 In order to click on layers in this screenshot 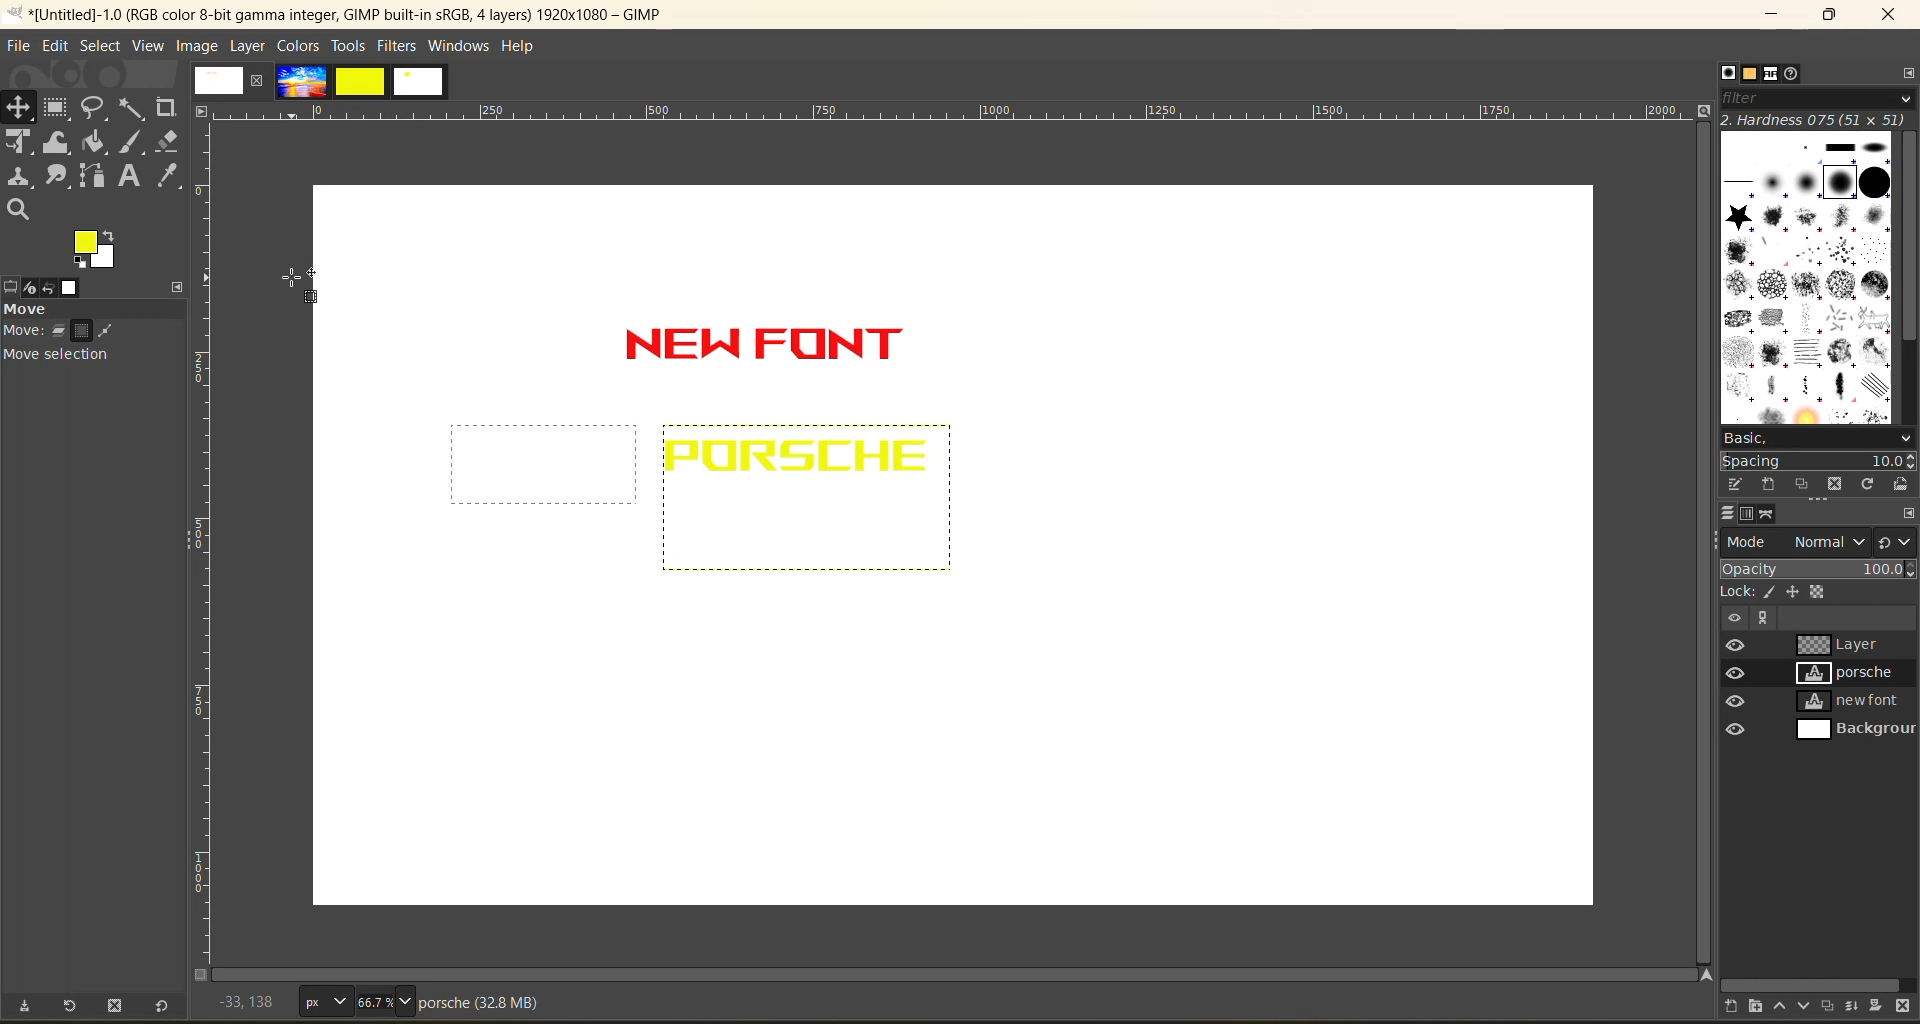, I will do `click(1855, 689)`.